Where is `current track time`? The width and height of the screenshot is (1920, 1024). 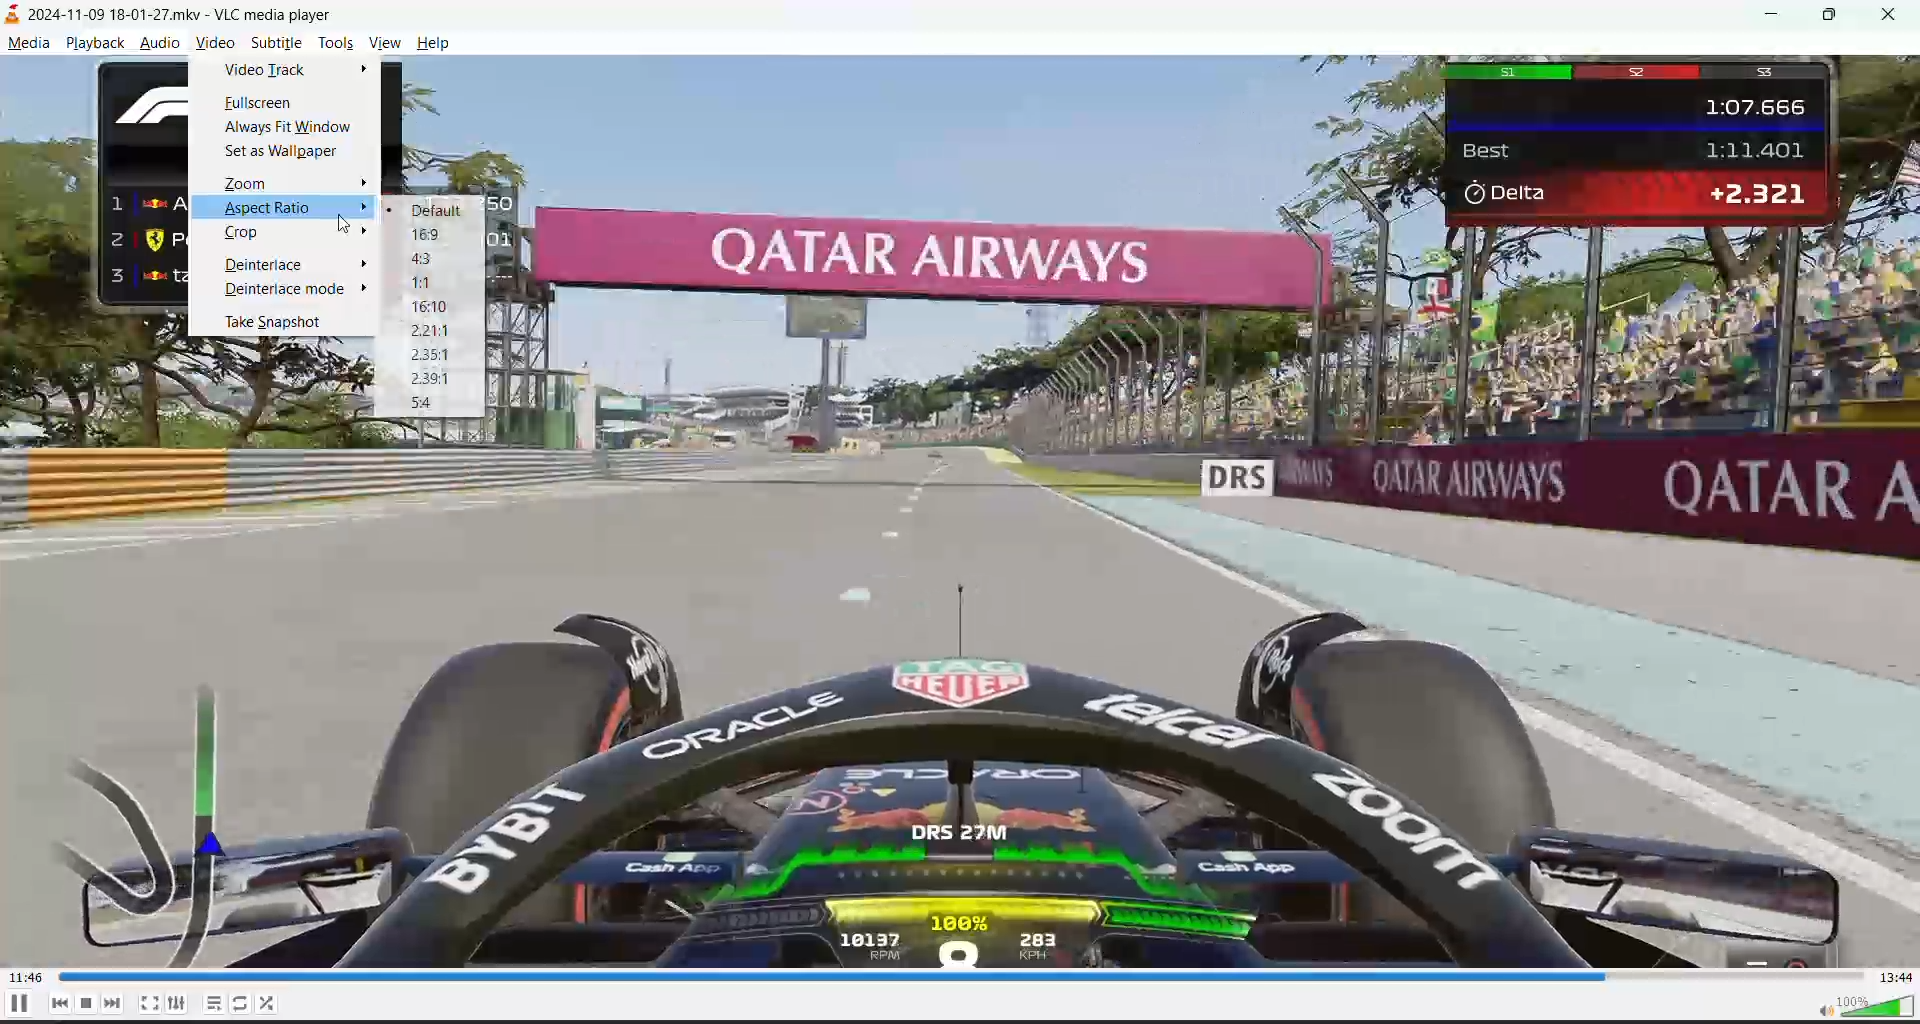 current track time is located at coordinates (26, 977).